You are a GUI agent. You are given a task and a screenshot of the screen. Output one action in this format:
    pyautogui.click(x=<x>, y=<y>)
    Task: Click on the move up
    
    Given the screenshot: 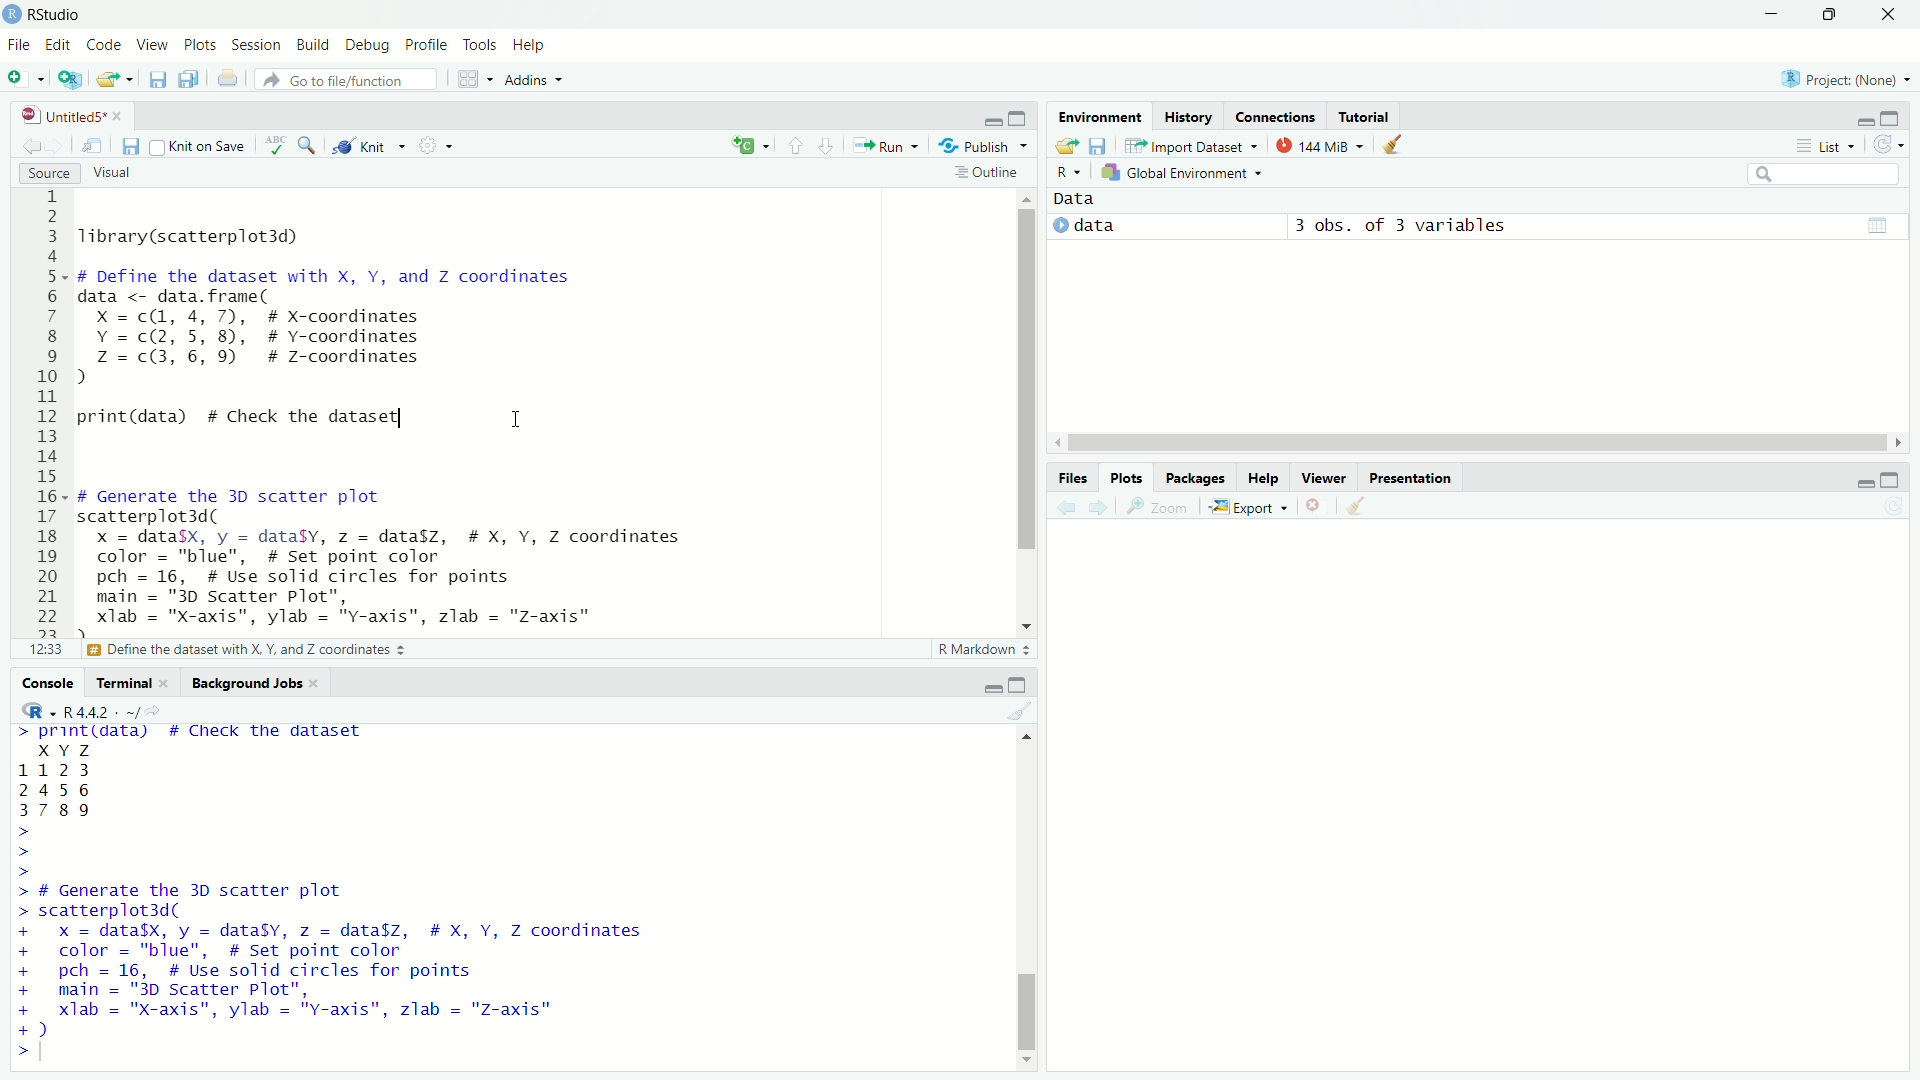 What is the action you would take?
    pyautogui.click(x=1020, y=736)
    